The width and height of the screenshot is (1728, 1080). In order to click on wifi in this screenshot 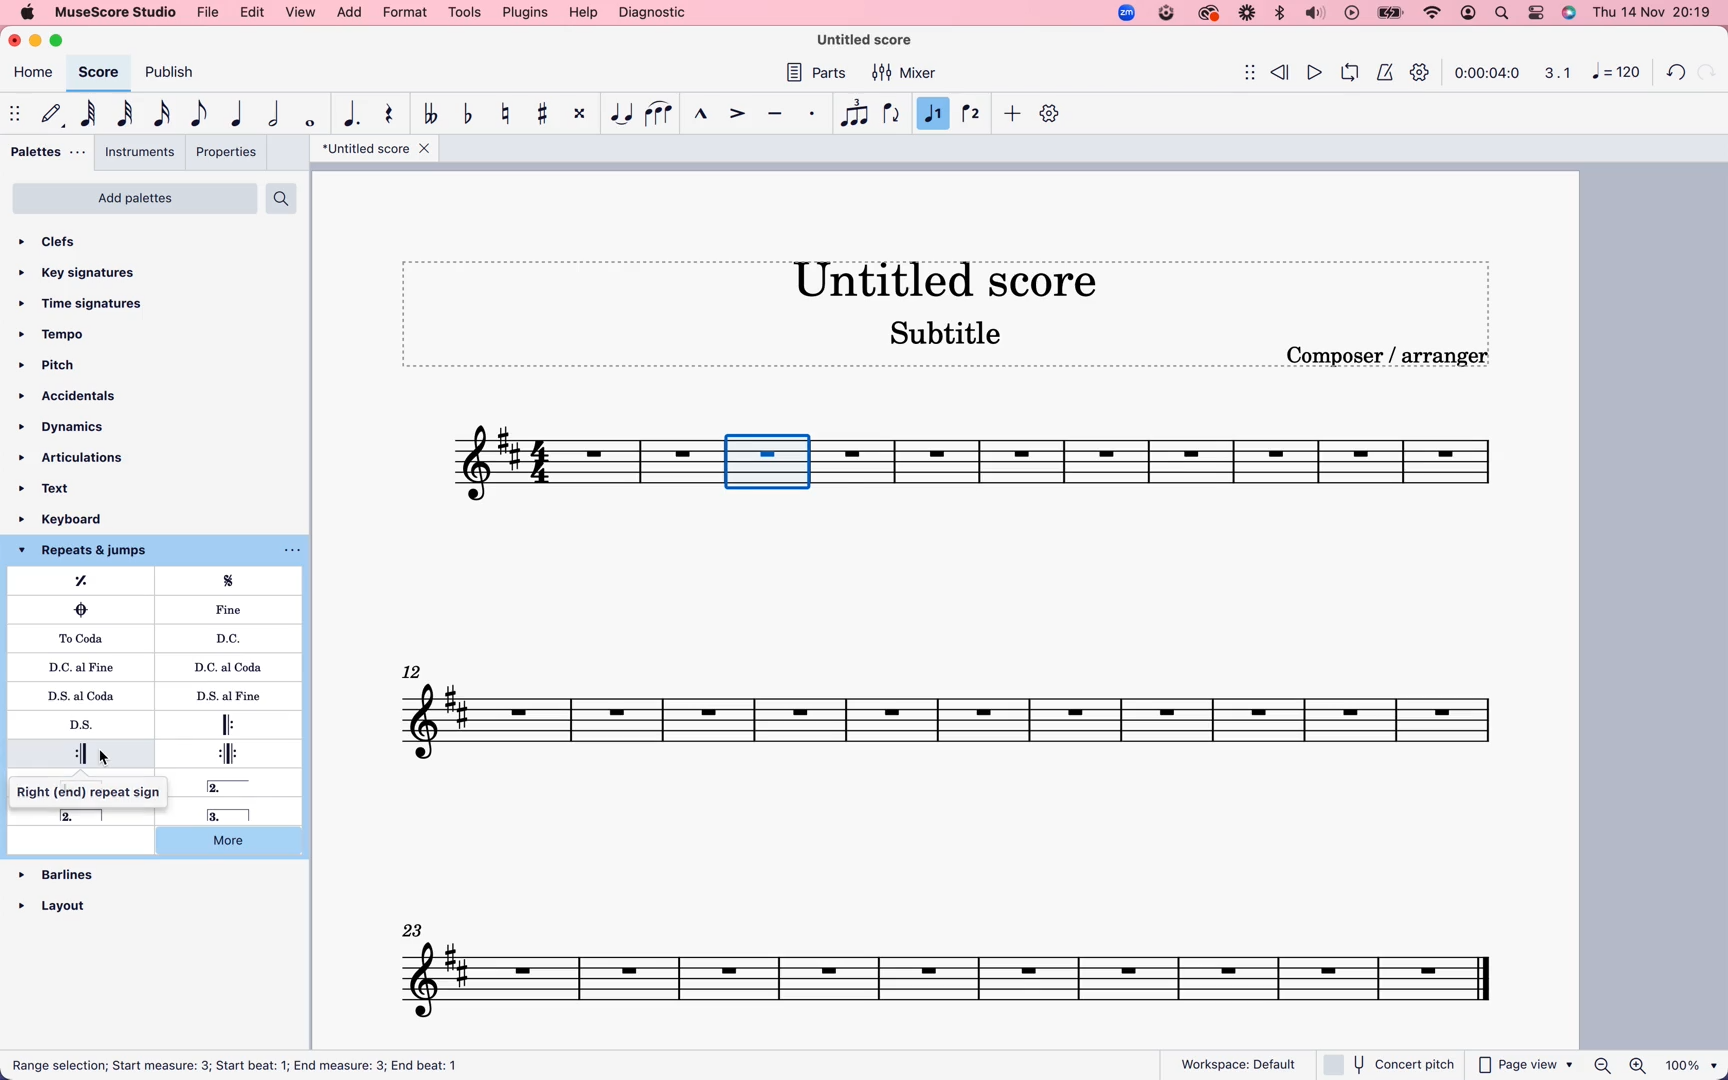, I will do `click(1435, 13)`.